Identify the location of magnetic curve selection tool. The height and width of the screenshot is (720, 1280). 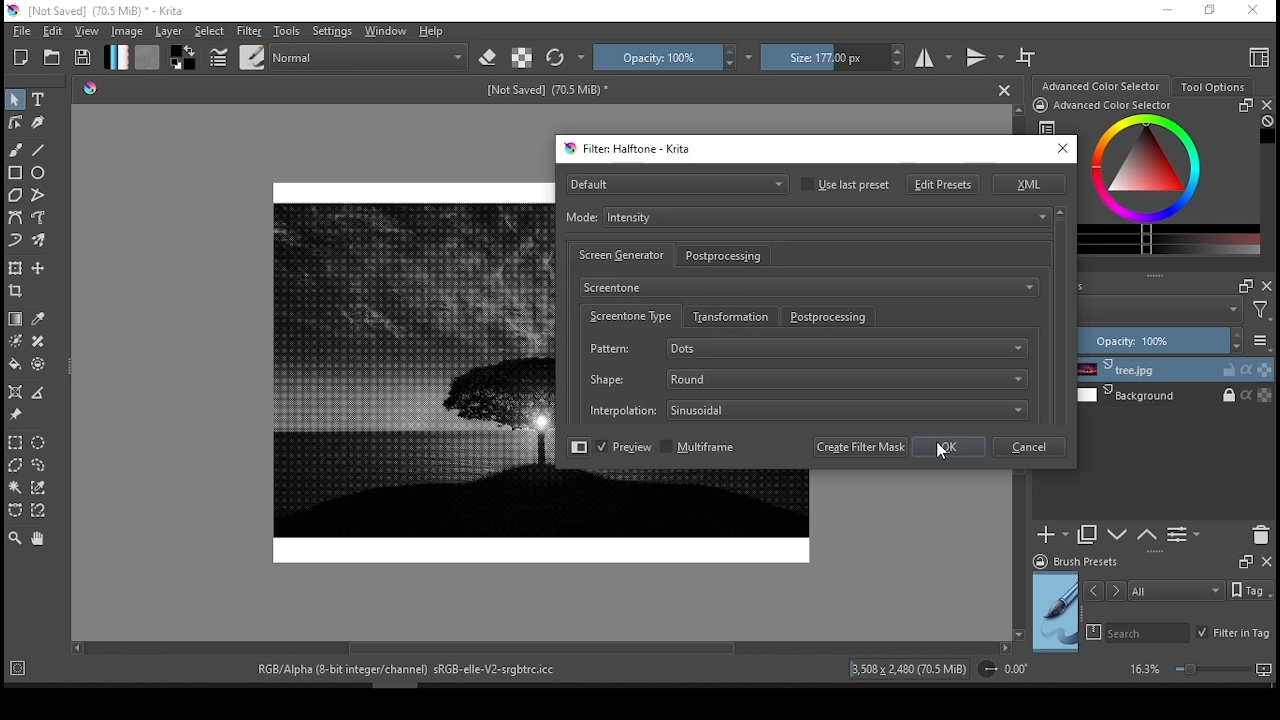
(40, 511).